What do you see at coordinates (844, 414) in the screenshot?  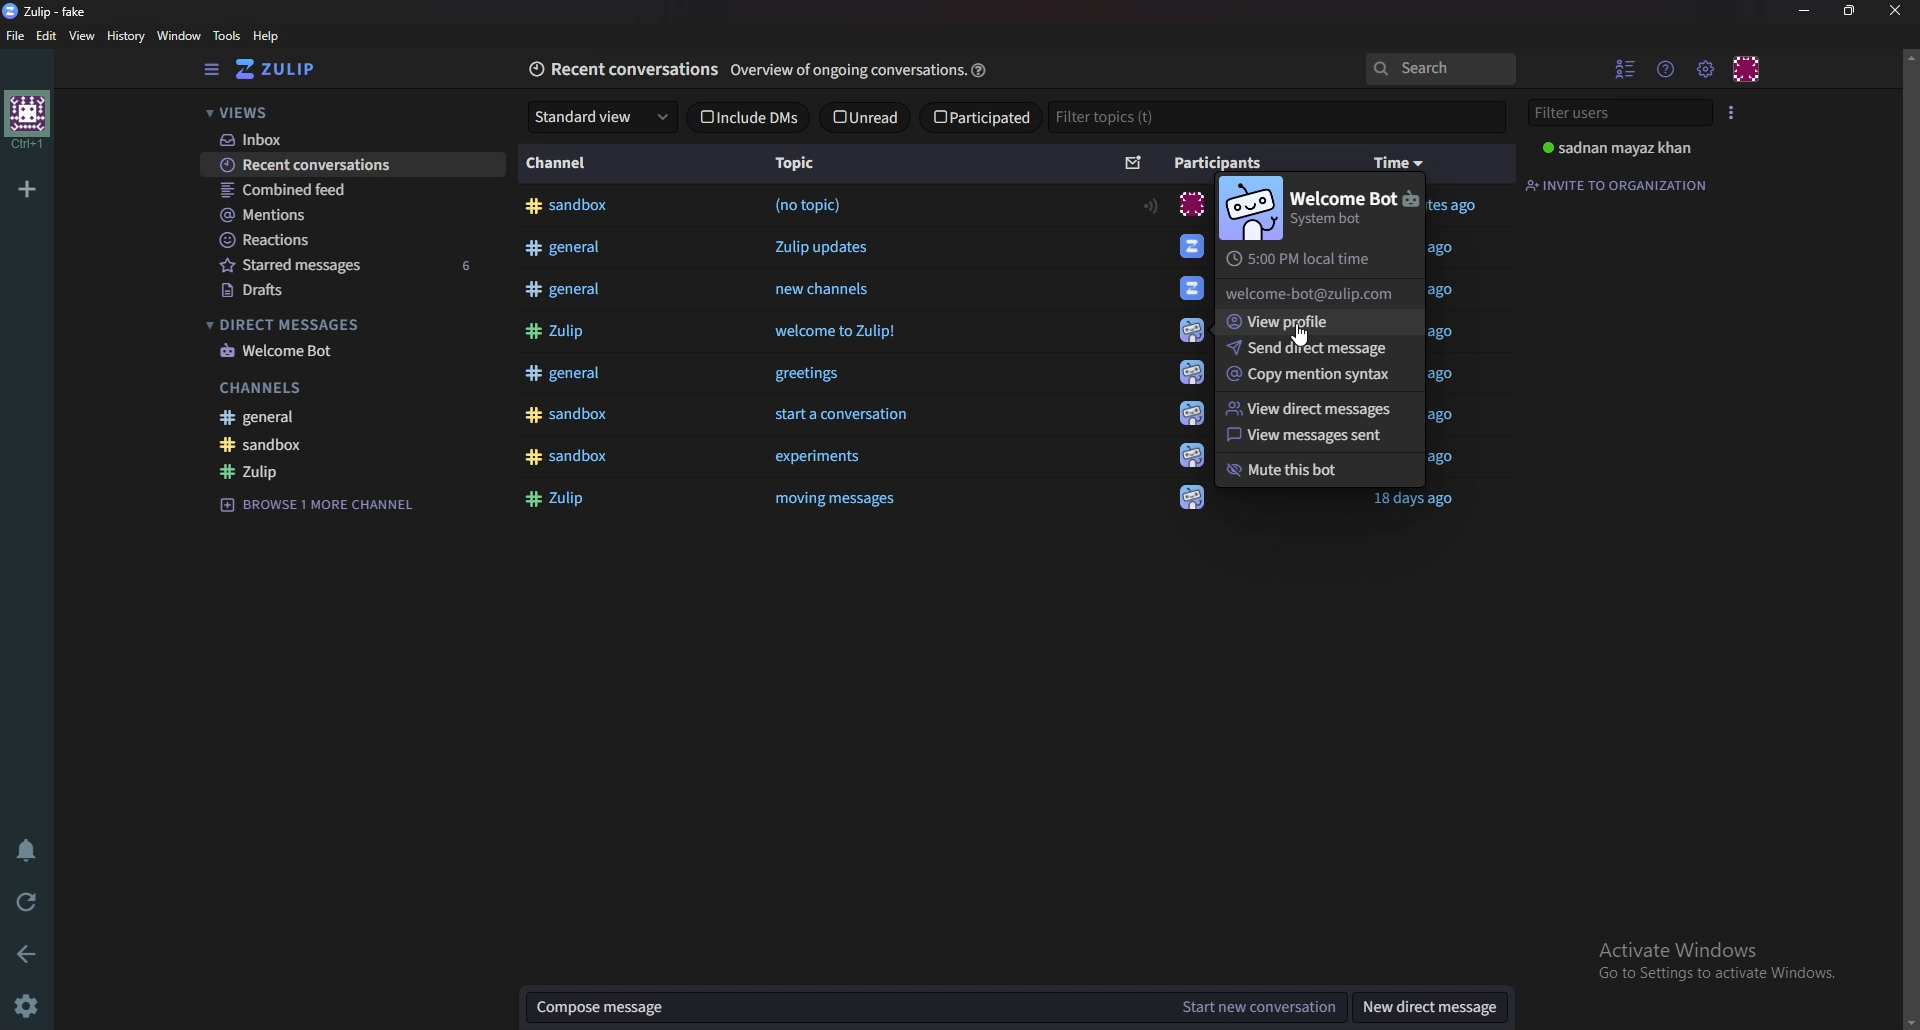 I see `start a conversation` at bounding box center [844, 414].